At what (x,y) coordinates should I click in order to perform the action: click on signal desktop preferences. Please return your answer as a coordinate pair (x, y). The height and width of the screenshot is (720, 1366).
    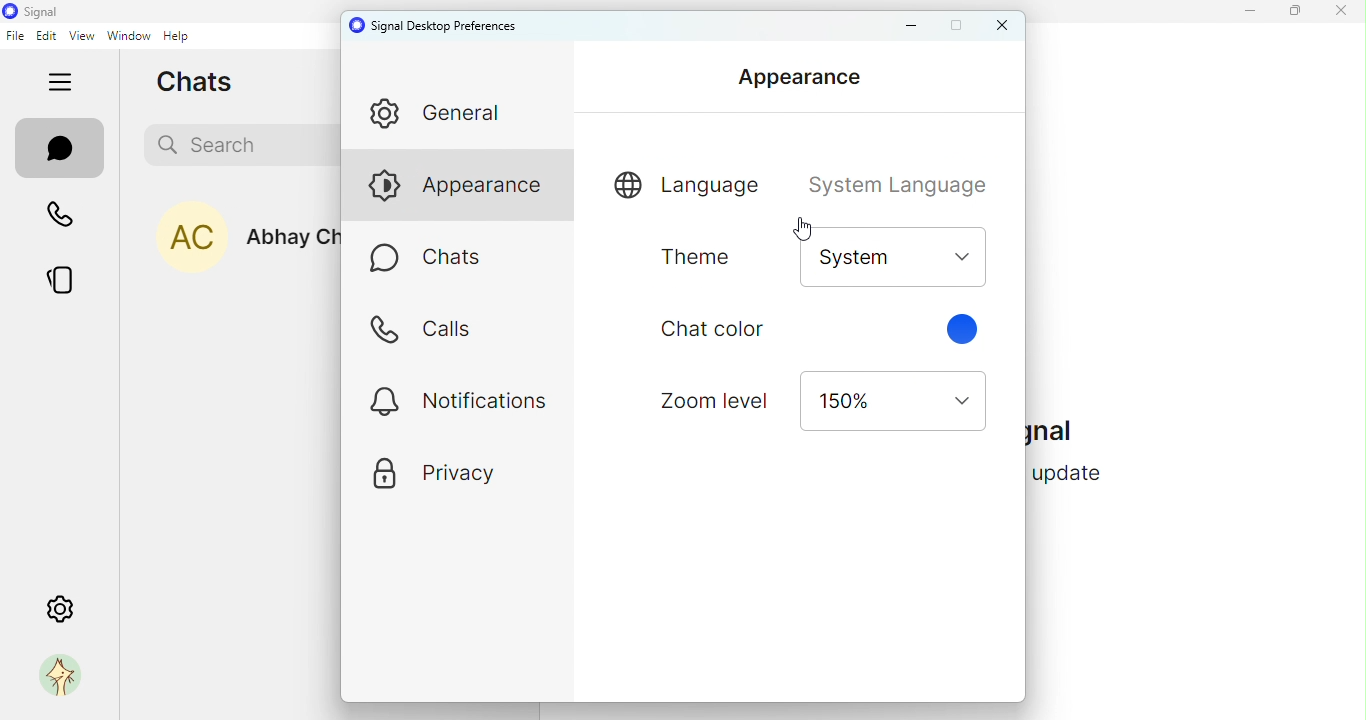
    Looking at the image, I should click on (439, 25).